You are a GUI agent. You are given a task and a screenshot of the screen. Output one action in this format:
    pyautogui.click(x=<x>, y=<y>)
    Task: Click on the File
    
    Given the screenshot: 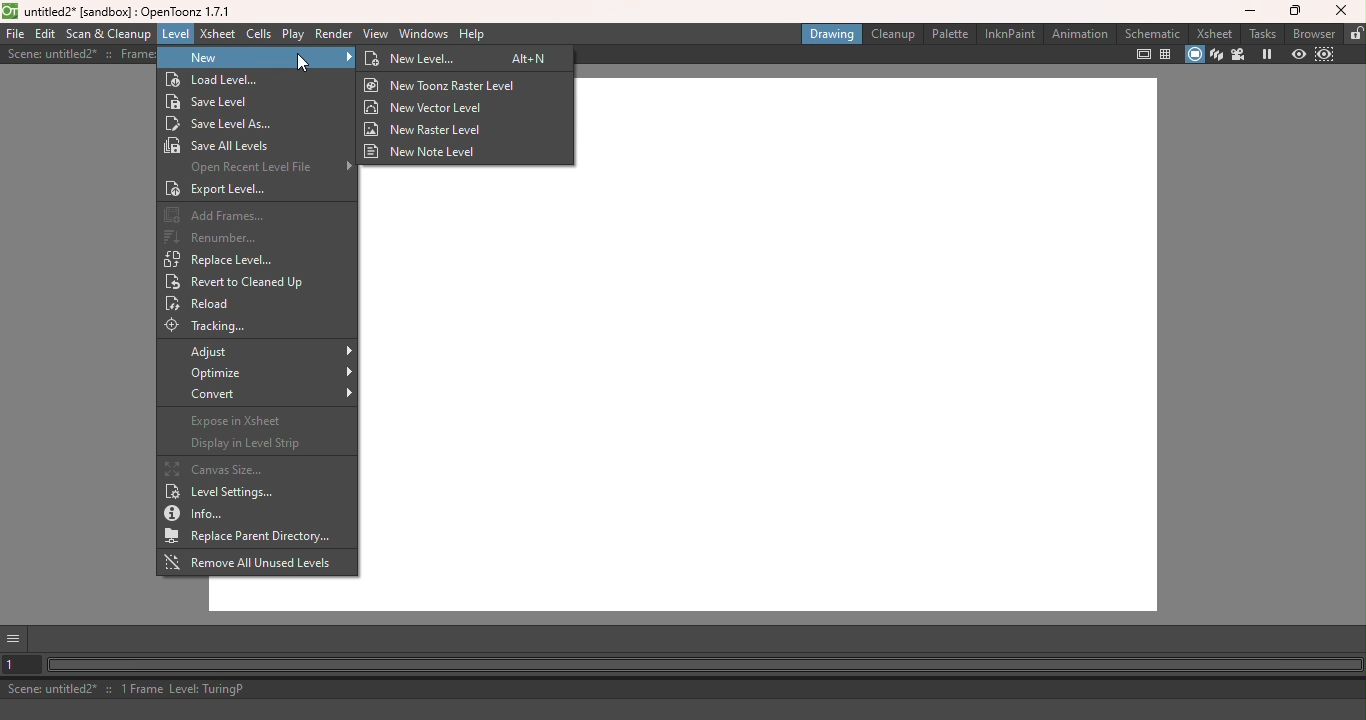 What is the action you would take?
    pyautogui.click(x=13, y=33)
    